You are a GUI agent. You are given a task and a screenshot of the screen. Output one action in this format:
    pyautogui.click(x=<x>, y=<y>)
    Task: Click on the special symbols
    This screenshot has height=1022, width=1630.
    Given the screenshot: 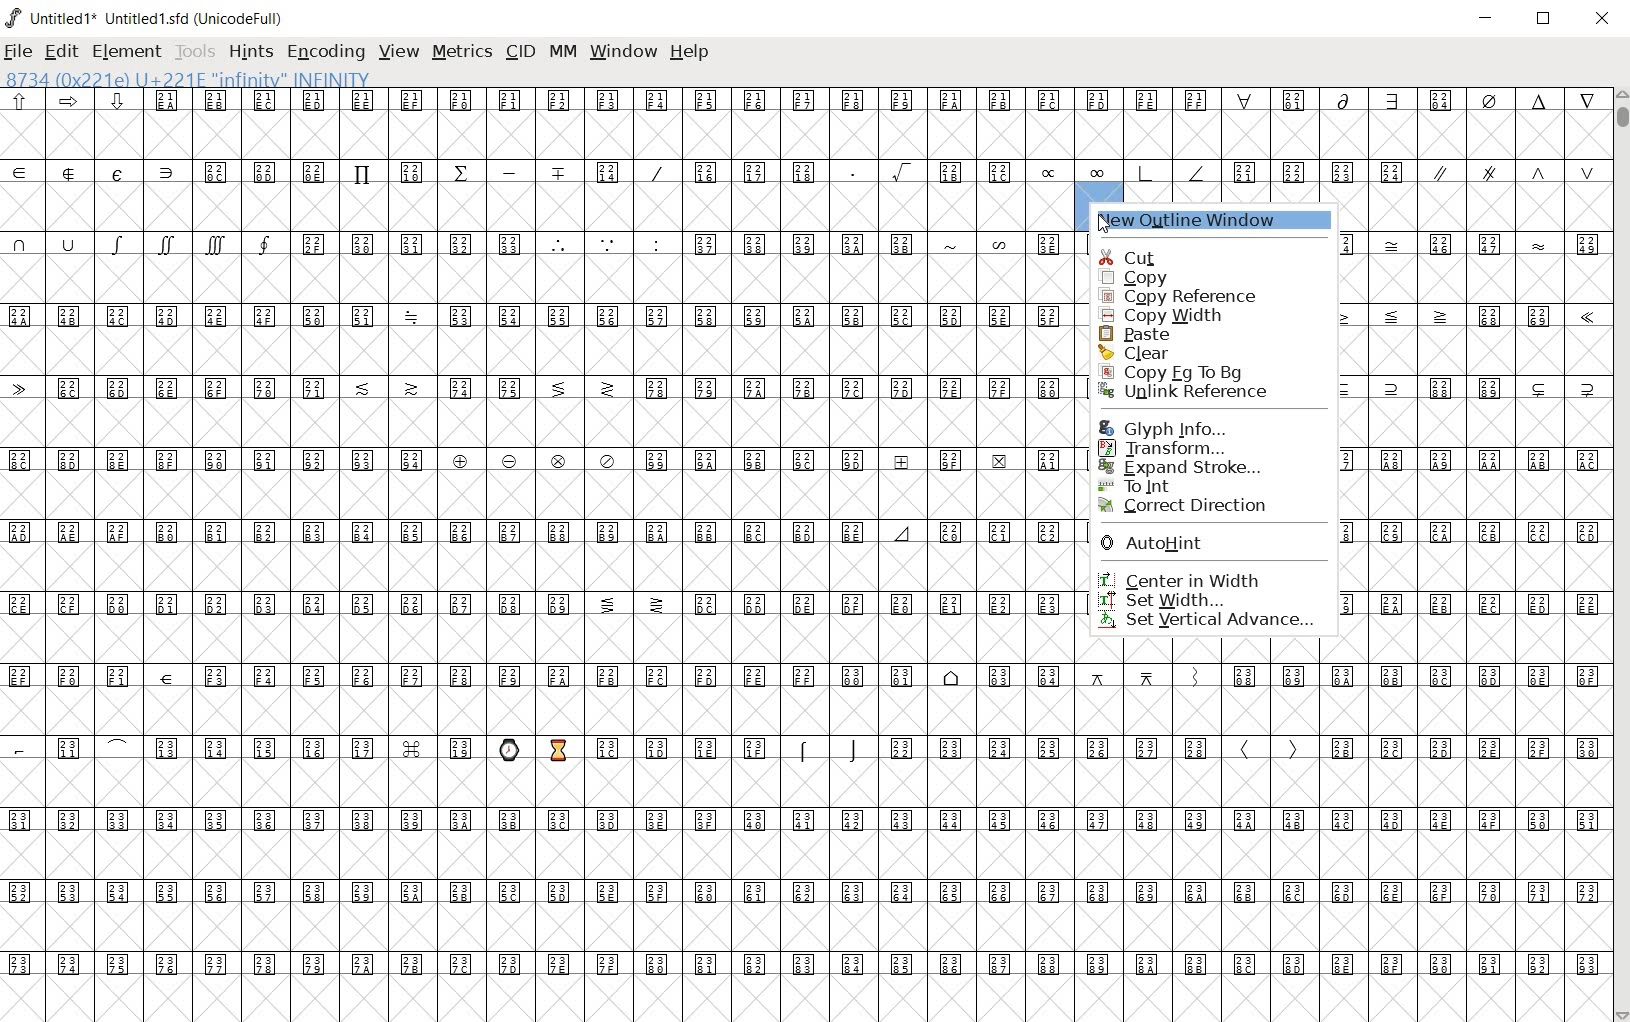 What is the action you would take?
    pyautogui.click(x=97, y=171)
    